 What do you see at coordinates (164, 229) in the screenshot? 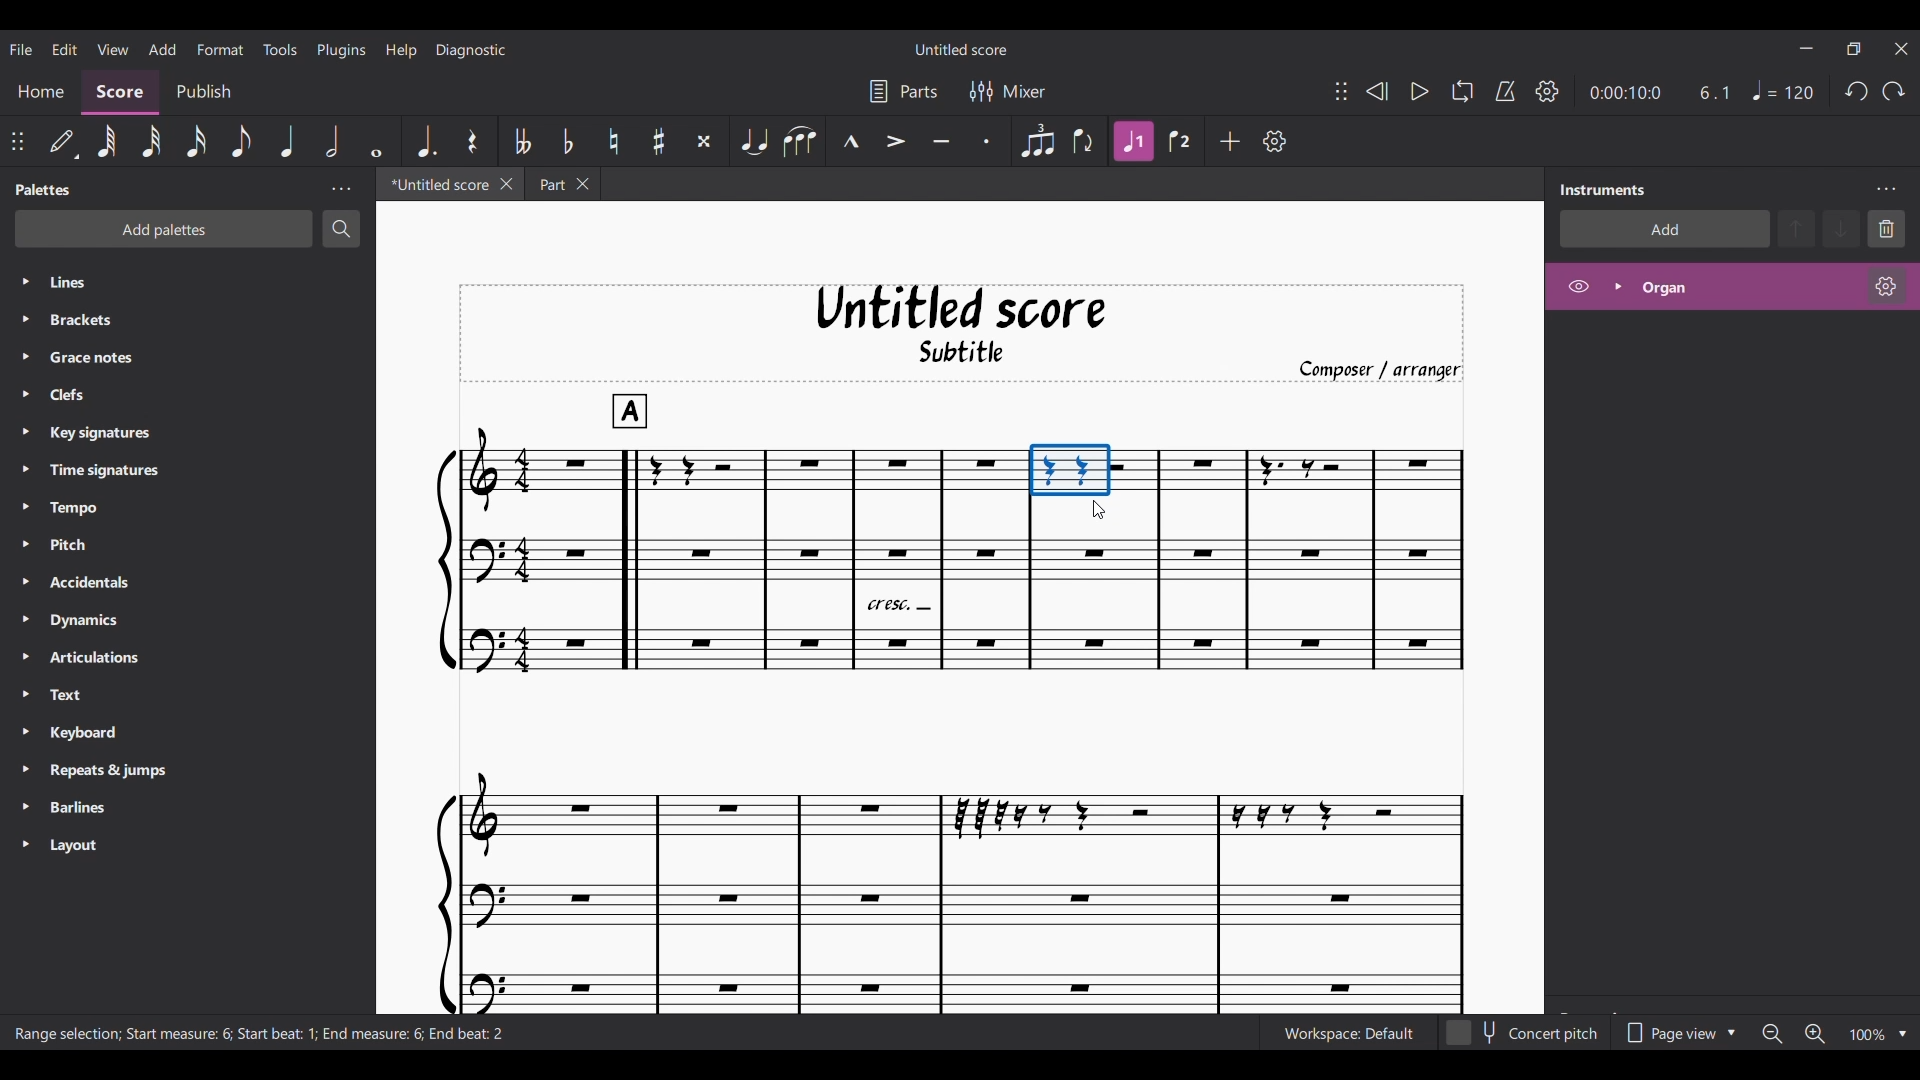
I see `Add palette` at bounding box center [164, 229].